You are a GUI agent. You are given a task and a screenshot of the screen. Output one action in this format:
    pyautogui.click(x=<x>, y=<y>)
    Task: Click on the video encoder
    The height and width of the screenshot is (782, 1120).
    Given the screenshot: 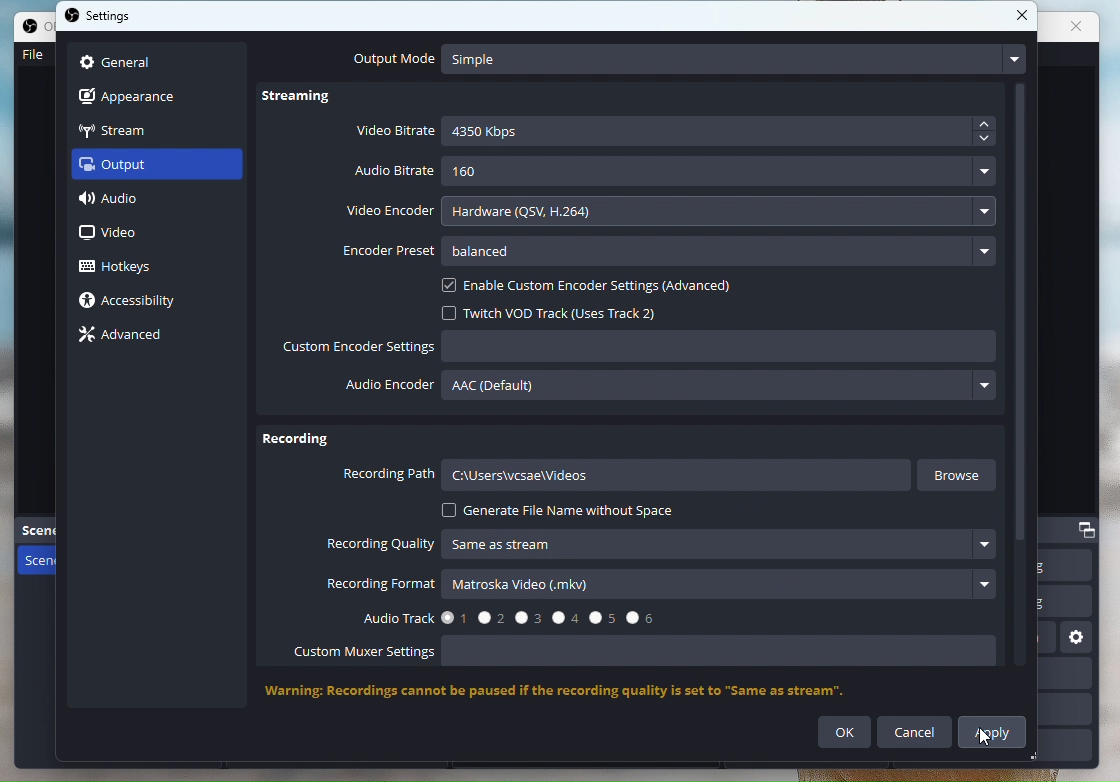 What is the action you would take?
    pyautogui.click(x=670, y=208)
    